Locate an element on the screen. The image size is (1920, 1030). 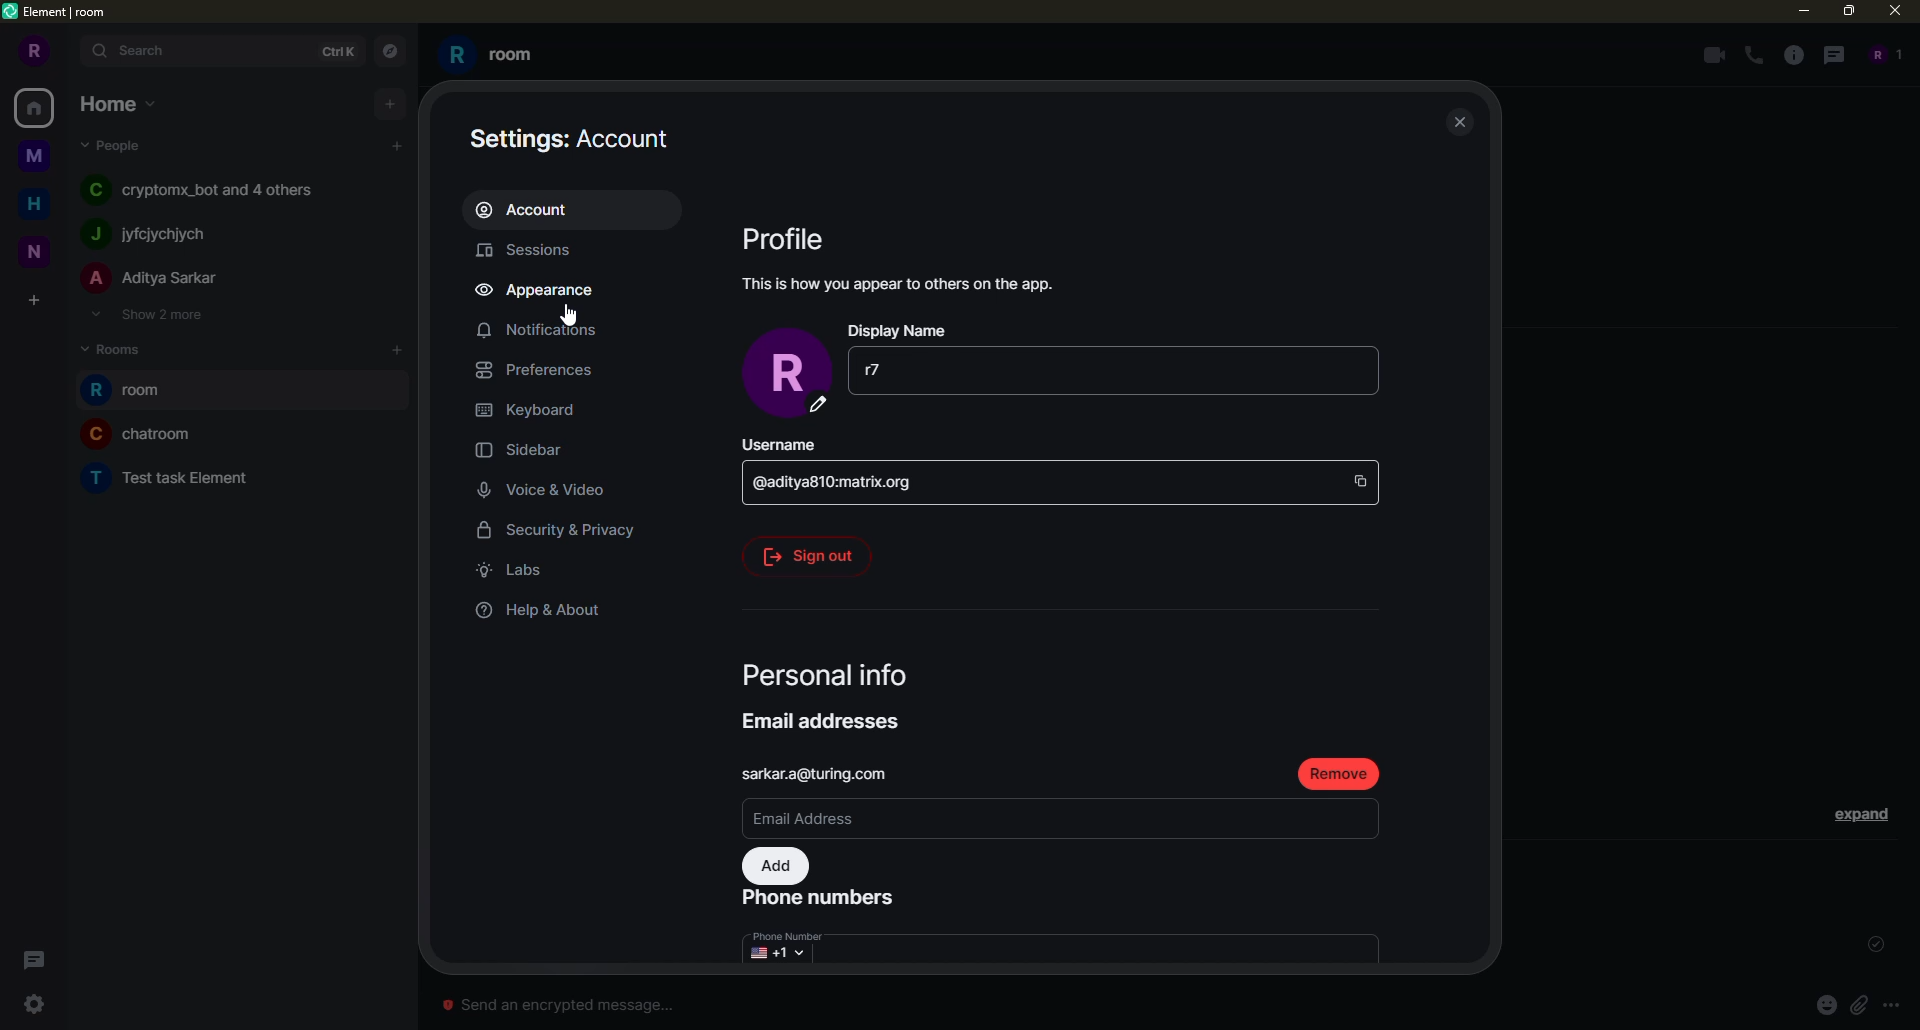
security & privacy is located at coordinates (571, 533).